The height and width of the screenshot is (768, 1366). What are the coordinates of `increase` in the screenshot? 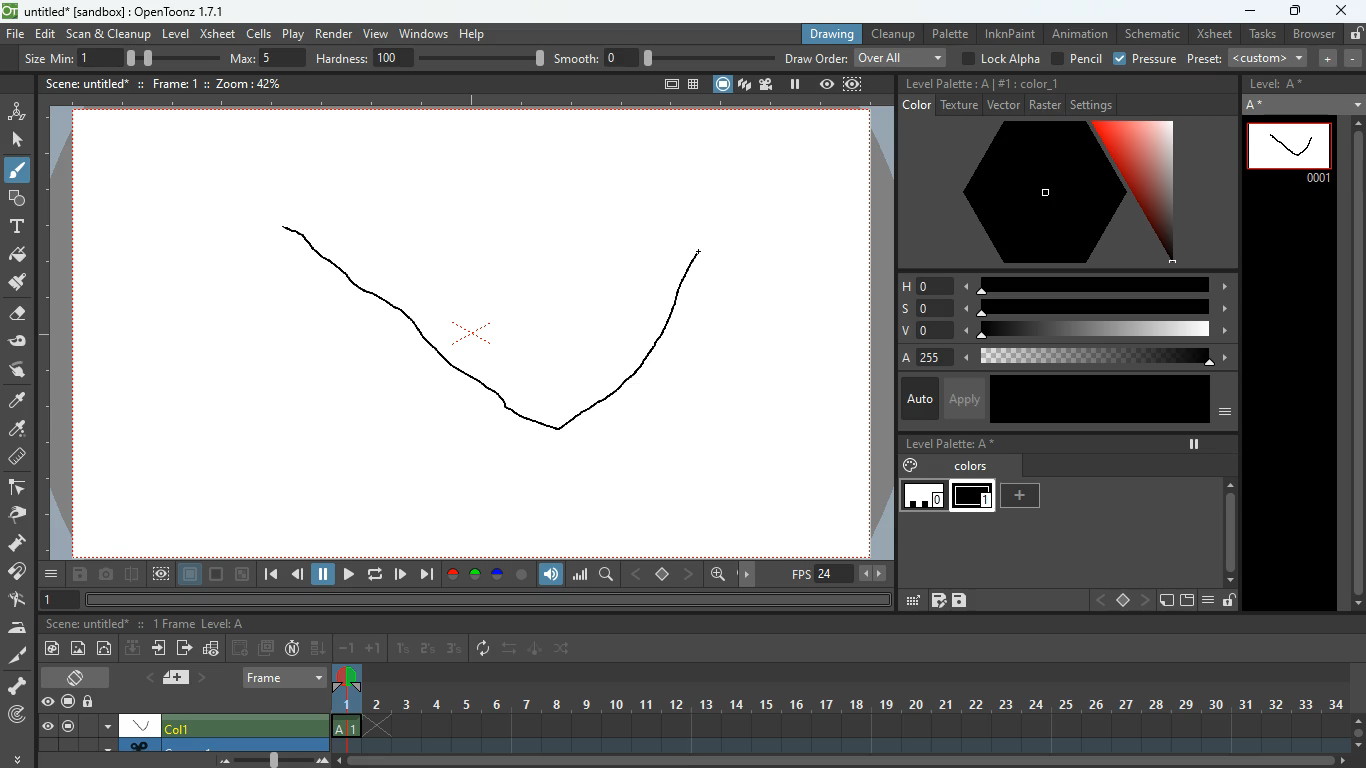 It's located at (1324, 58).